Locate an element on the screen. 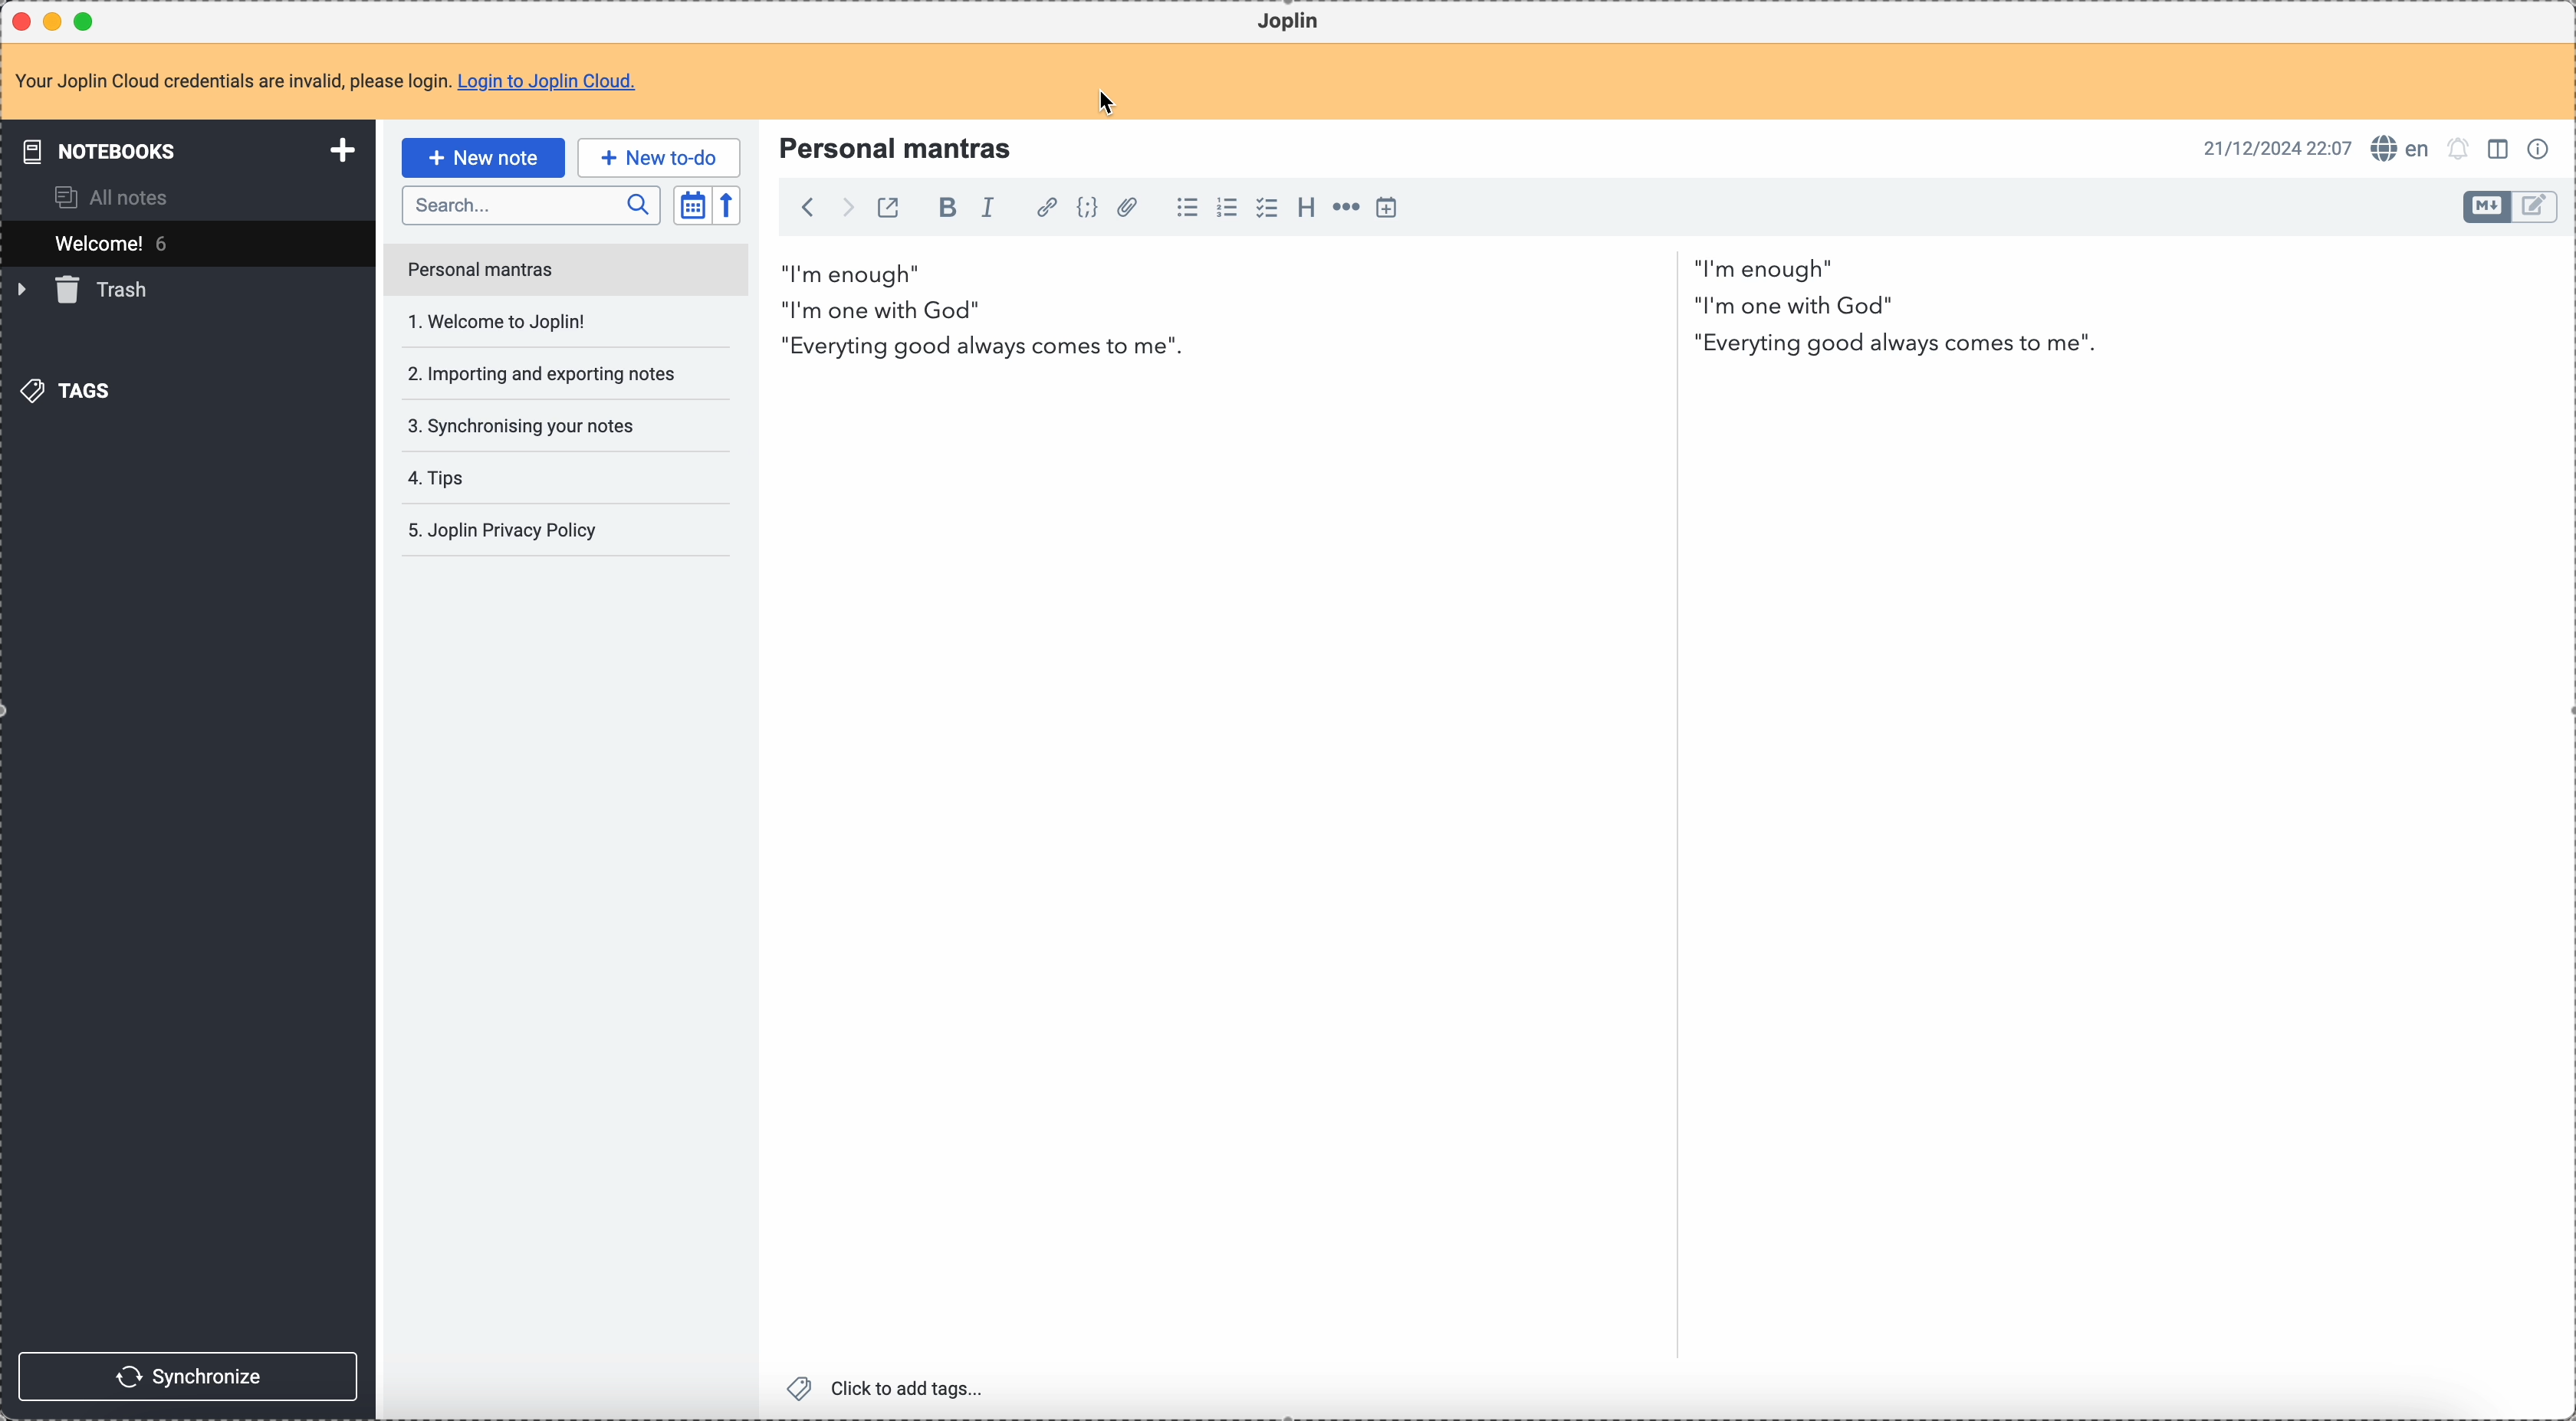 The image size is (2576, 1421). note properties is located at coordinates (2543, 150).